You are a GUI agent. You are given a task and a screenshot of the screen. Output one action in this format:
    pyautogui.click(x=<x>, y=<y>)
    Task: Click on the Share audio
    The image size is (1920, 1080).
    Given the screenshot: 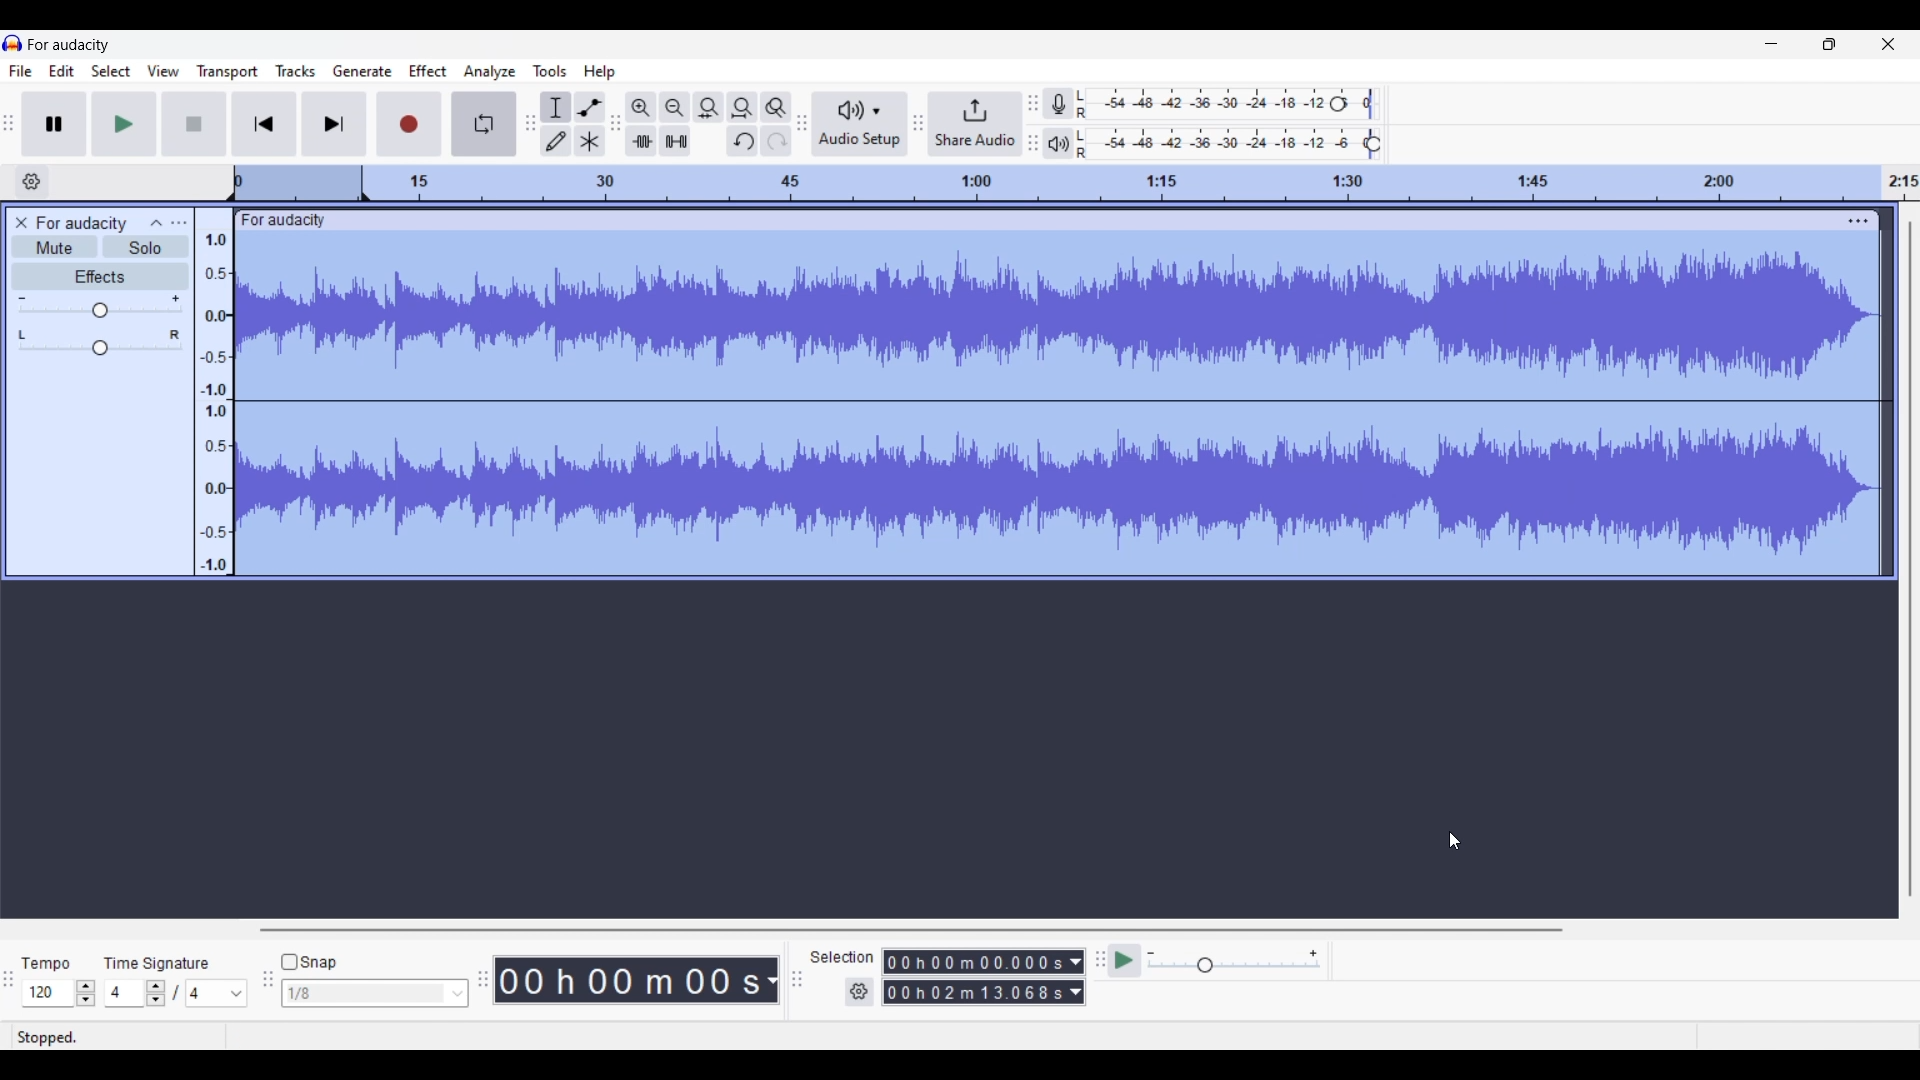 What is the action you would take?
    pyautogui.click(x=976, y=124)
    